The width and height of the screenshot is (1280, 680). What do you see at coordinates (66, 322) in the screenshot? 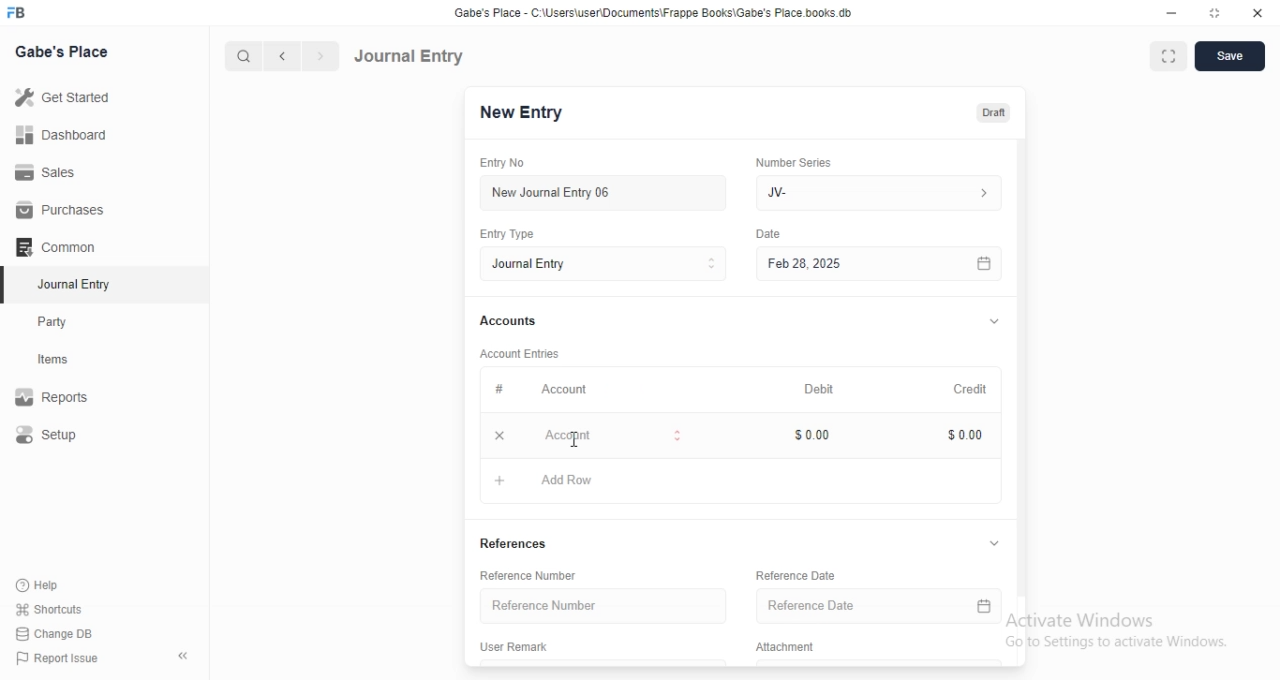
I see `Party` at bounding box center [66, 322].